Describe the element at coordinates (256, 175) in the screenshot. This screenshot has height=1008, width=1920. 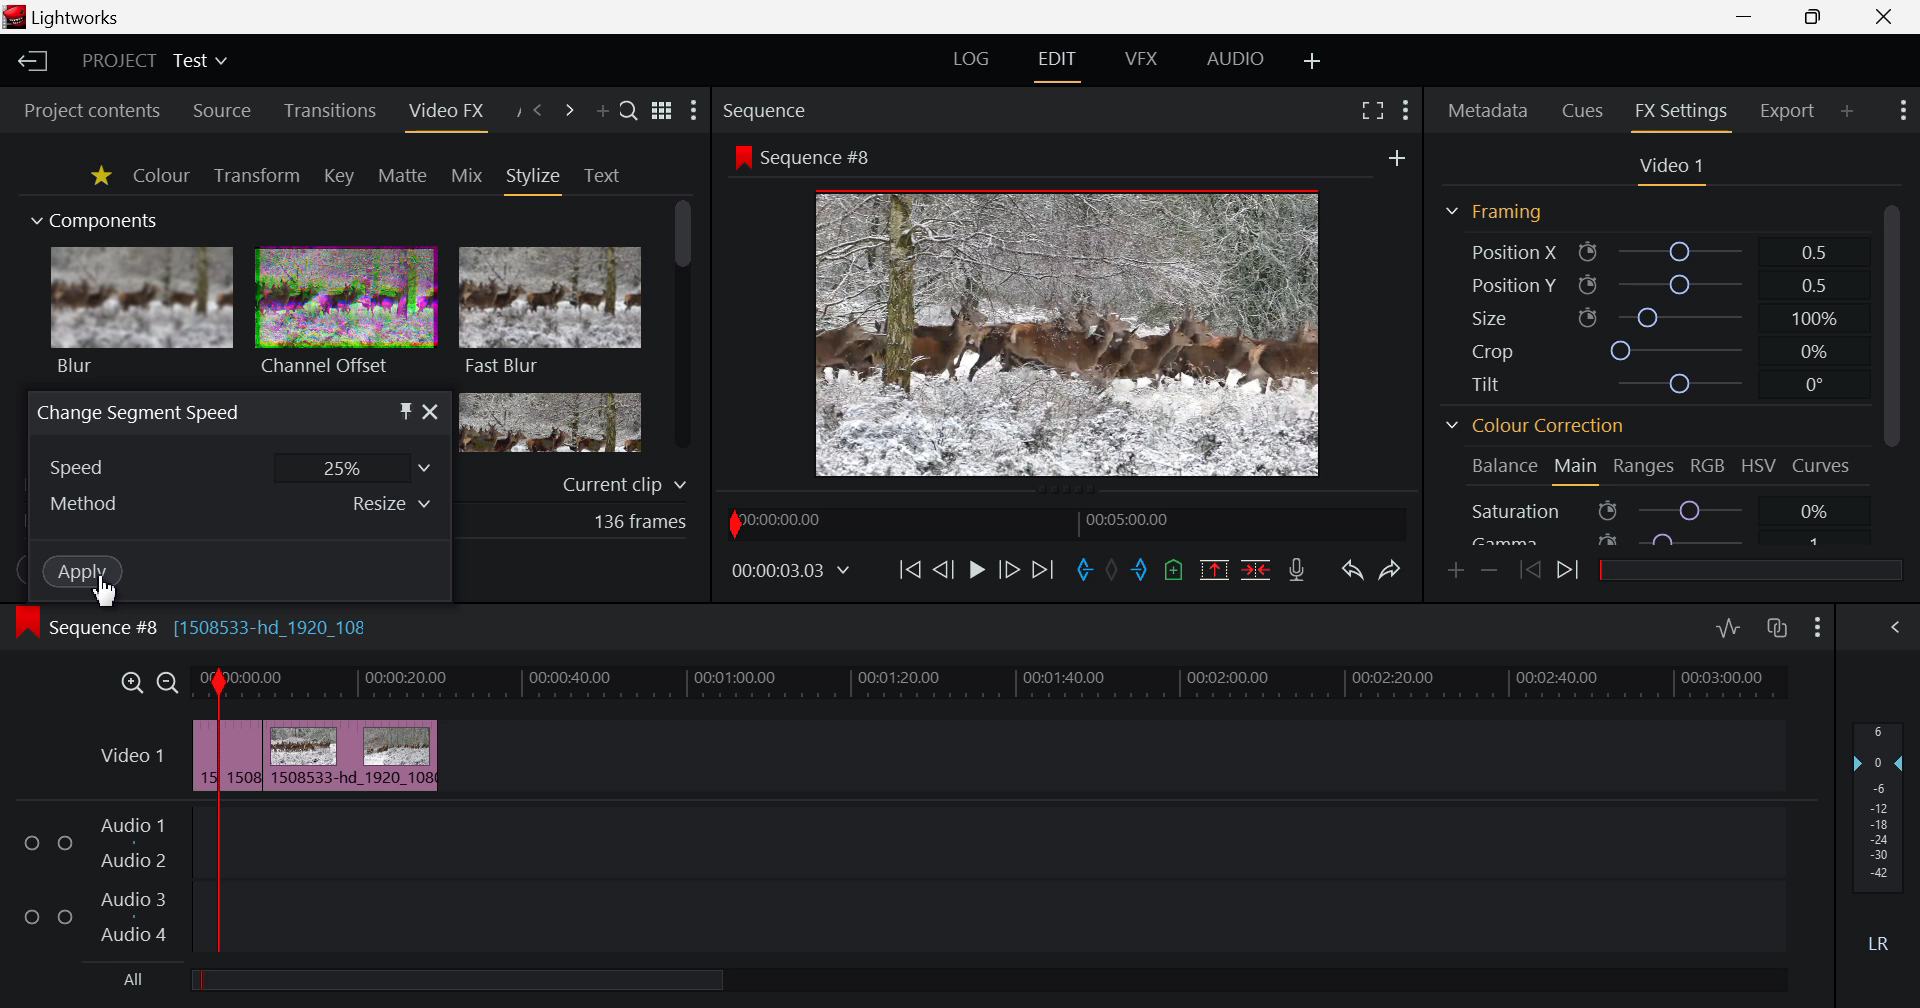
I see `Transform` at that location.